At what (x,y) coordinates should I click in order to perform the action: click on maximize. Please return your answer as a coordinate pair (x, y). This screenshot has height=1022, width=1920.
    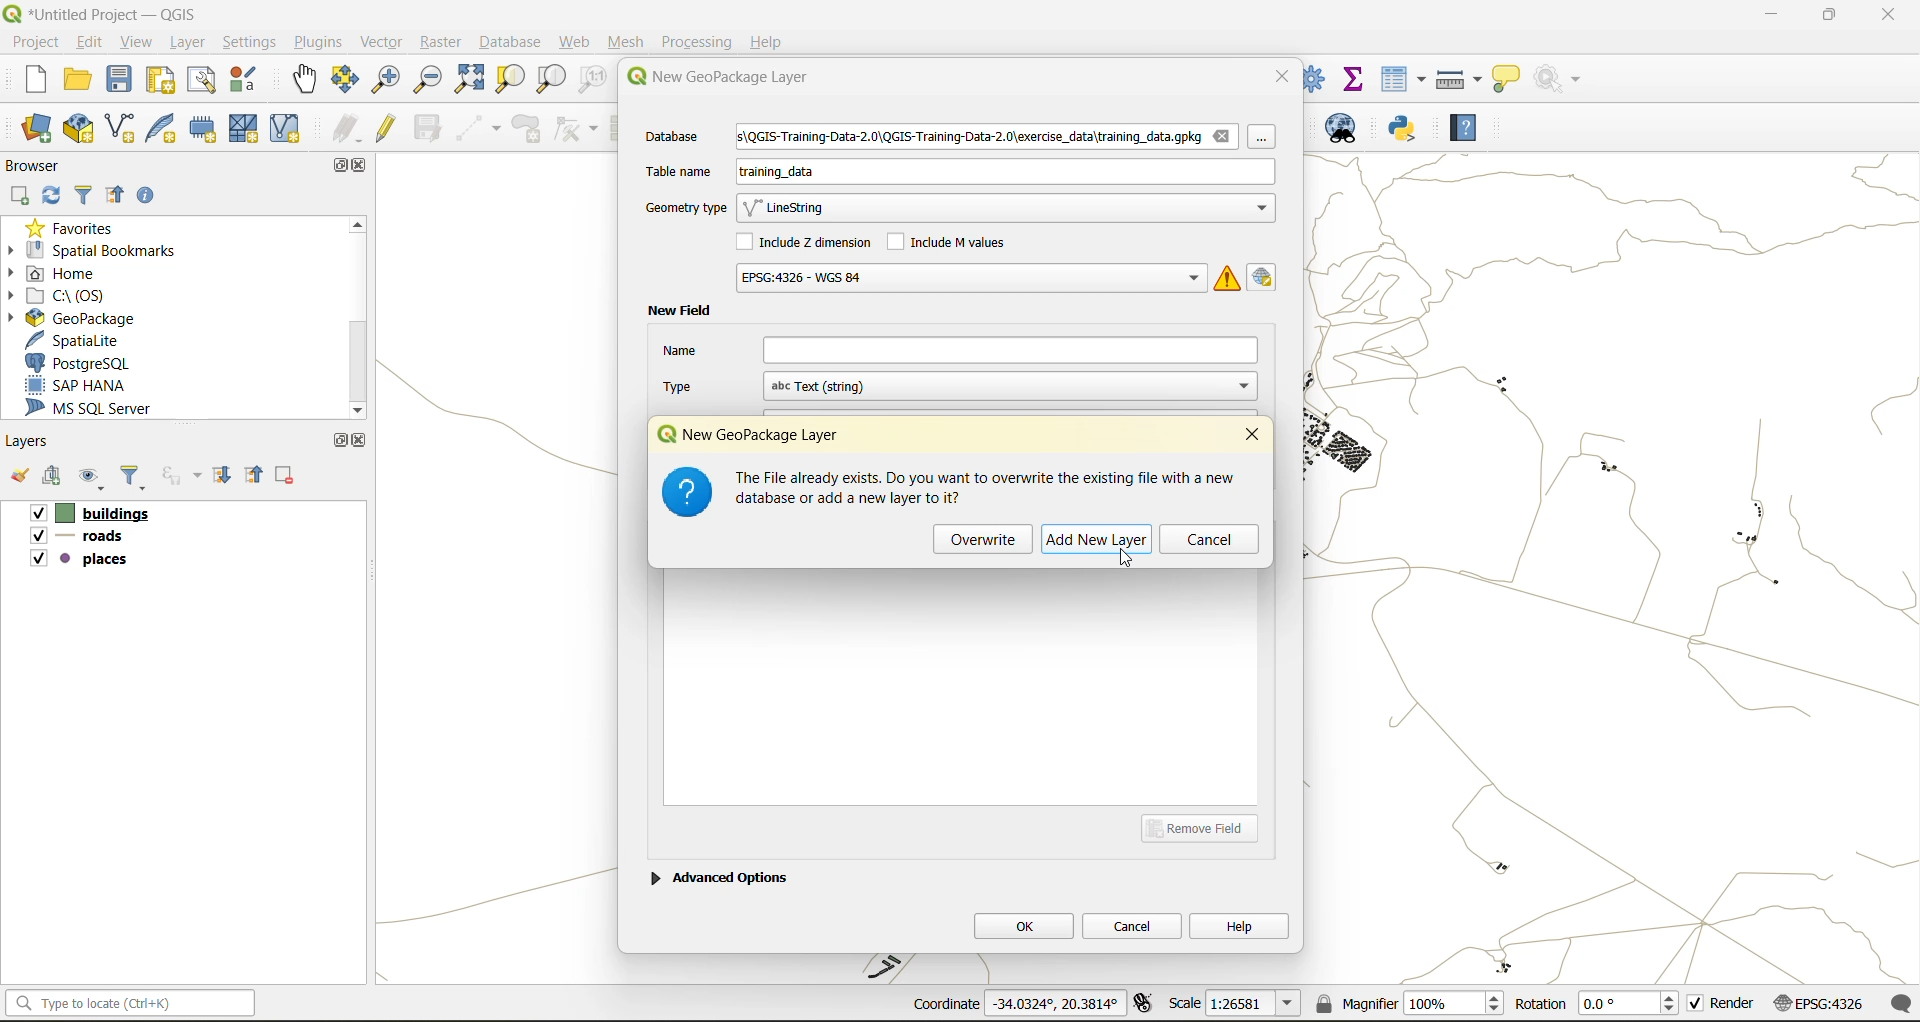
    Looking at the image, I should click on (339, 440).